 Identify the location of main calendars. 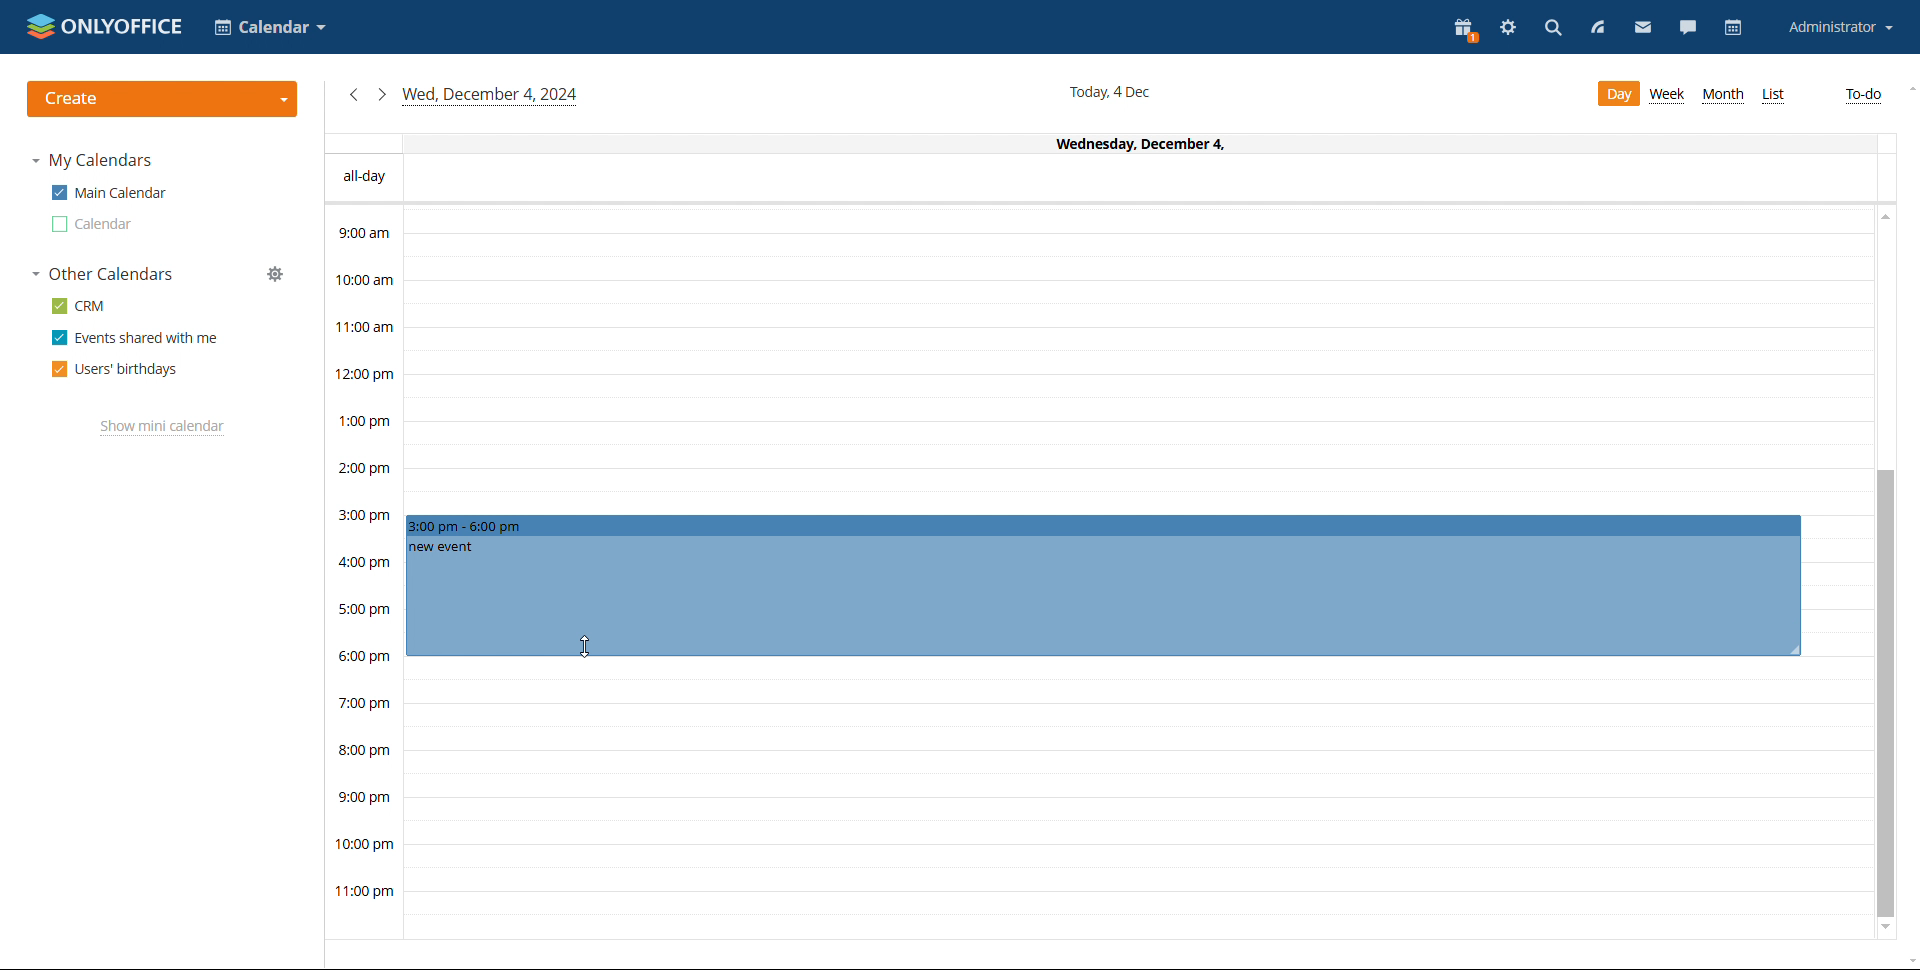
(108, 193).